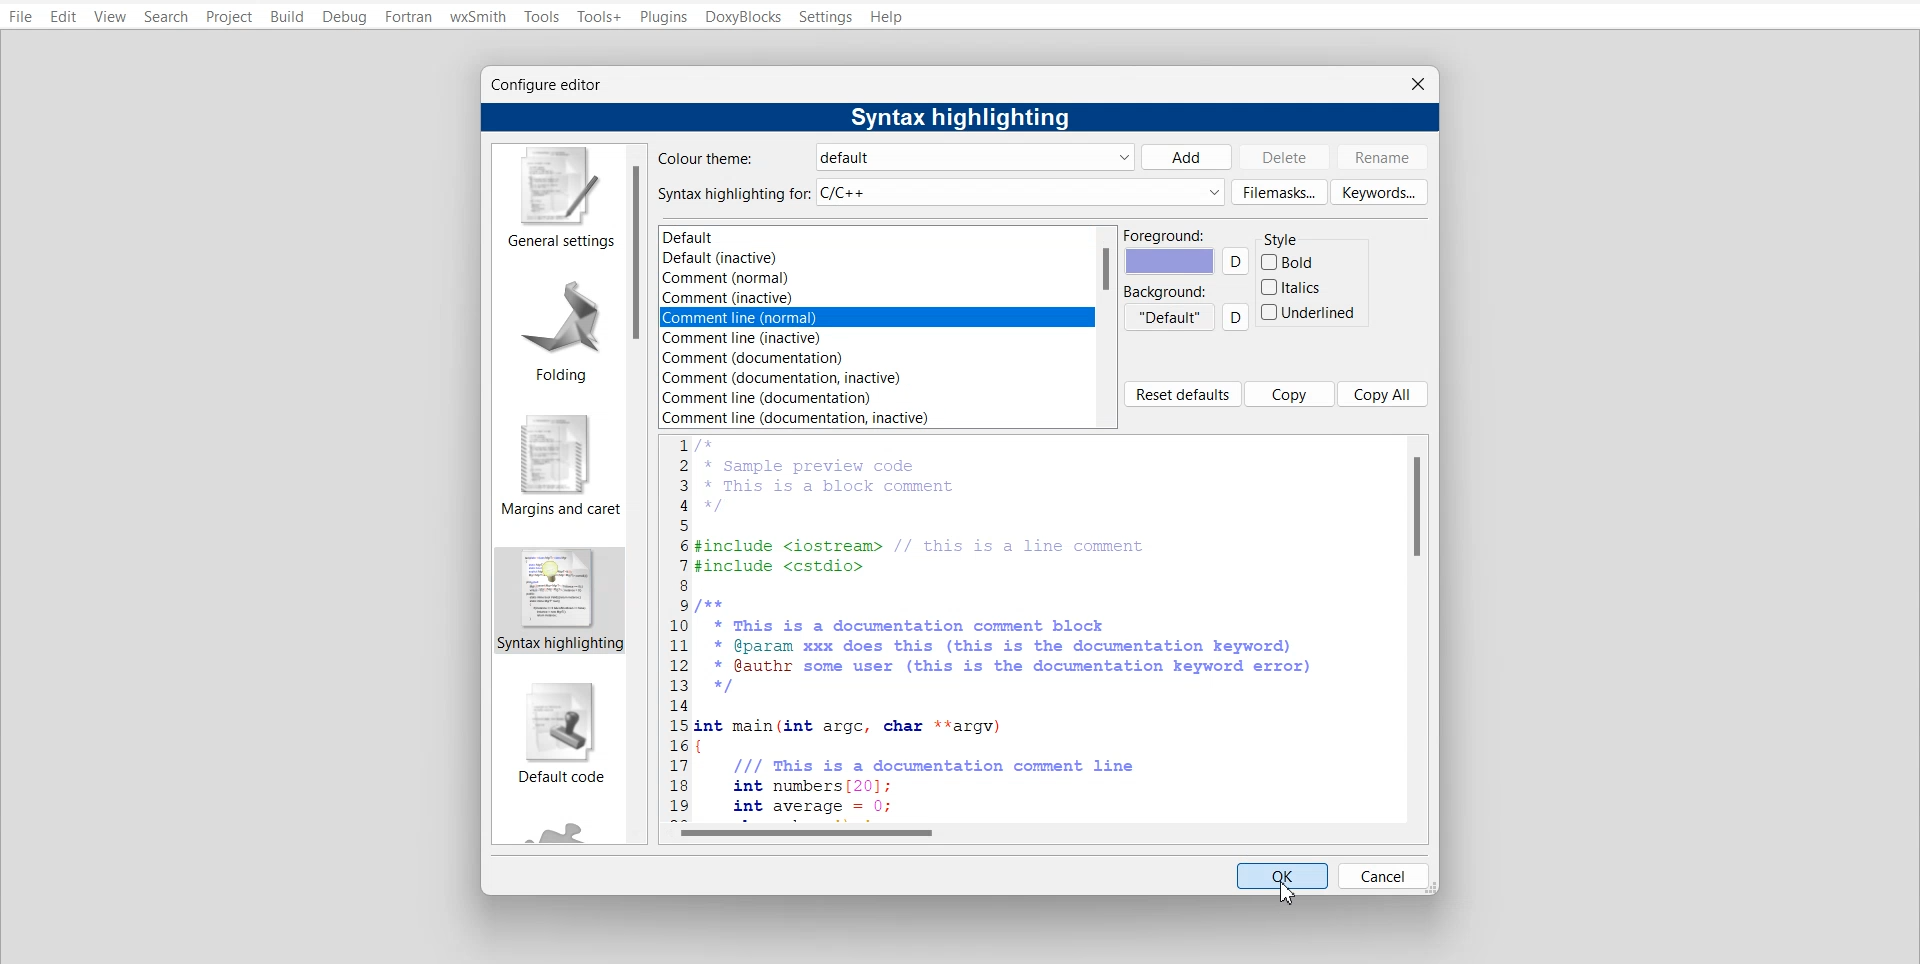  Describe the element at coordinates (793, 278) in the screenshot. I see `Comment (normal)` at that location.